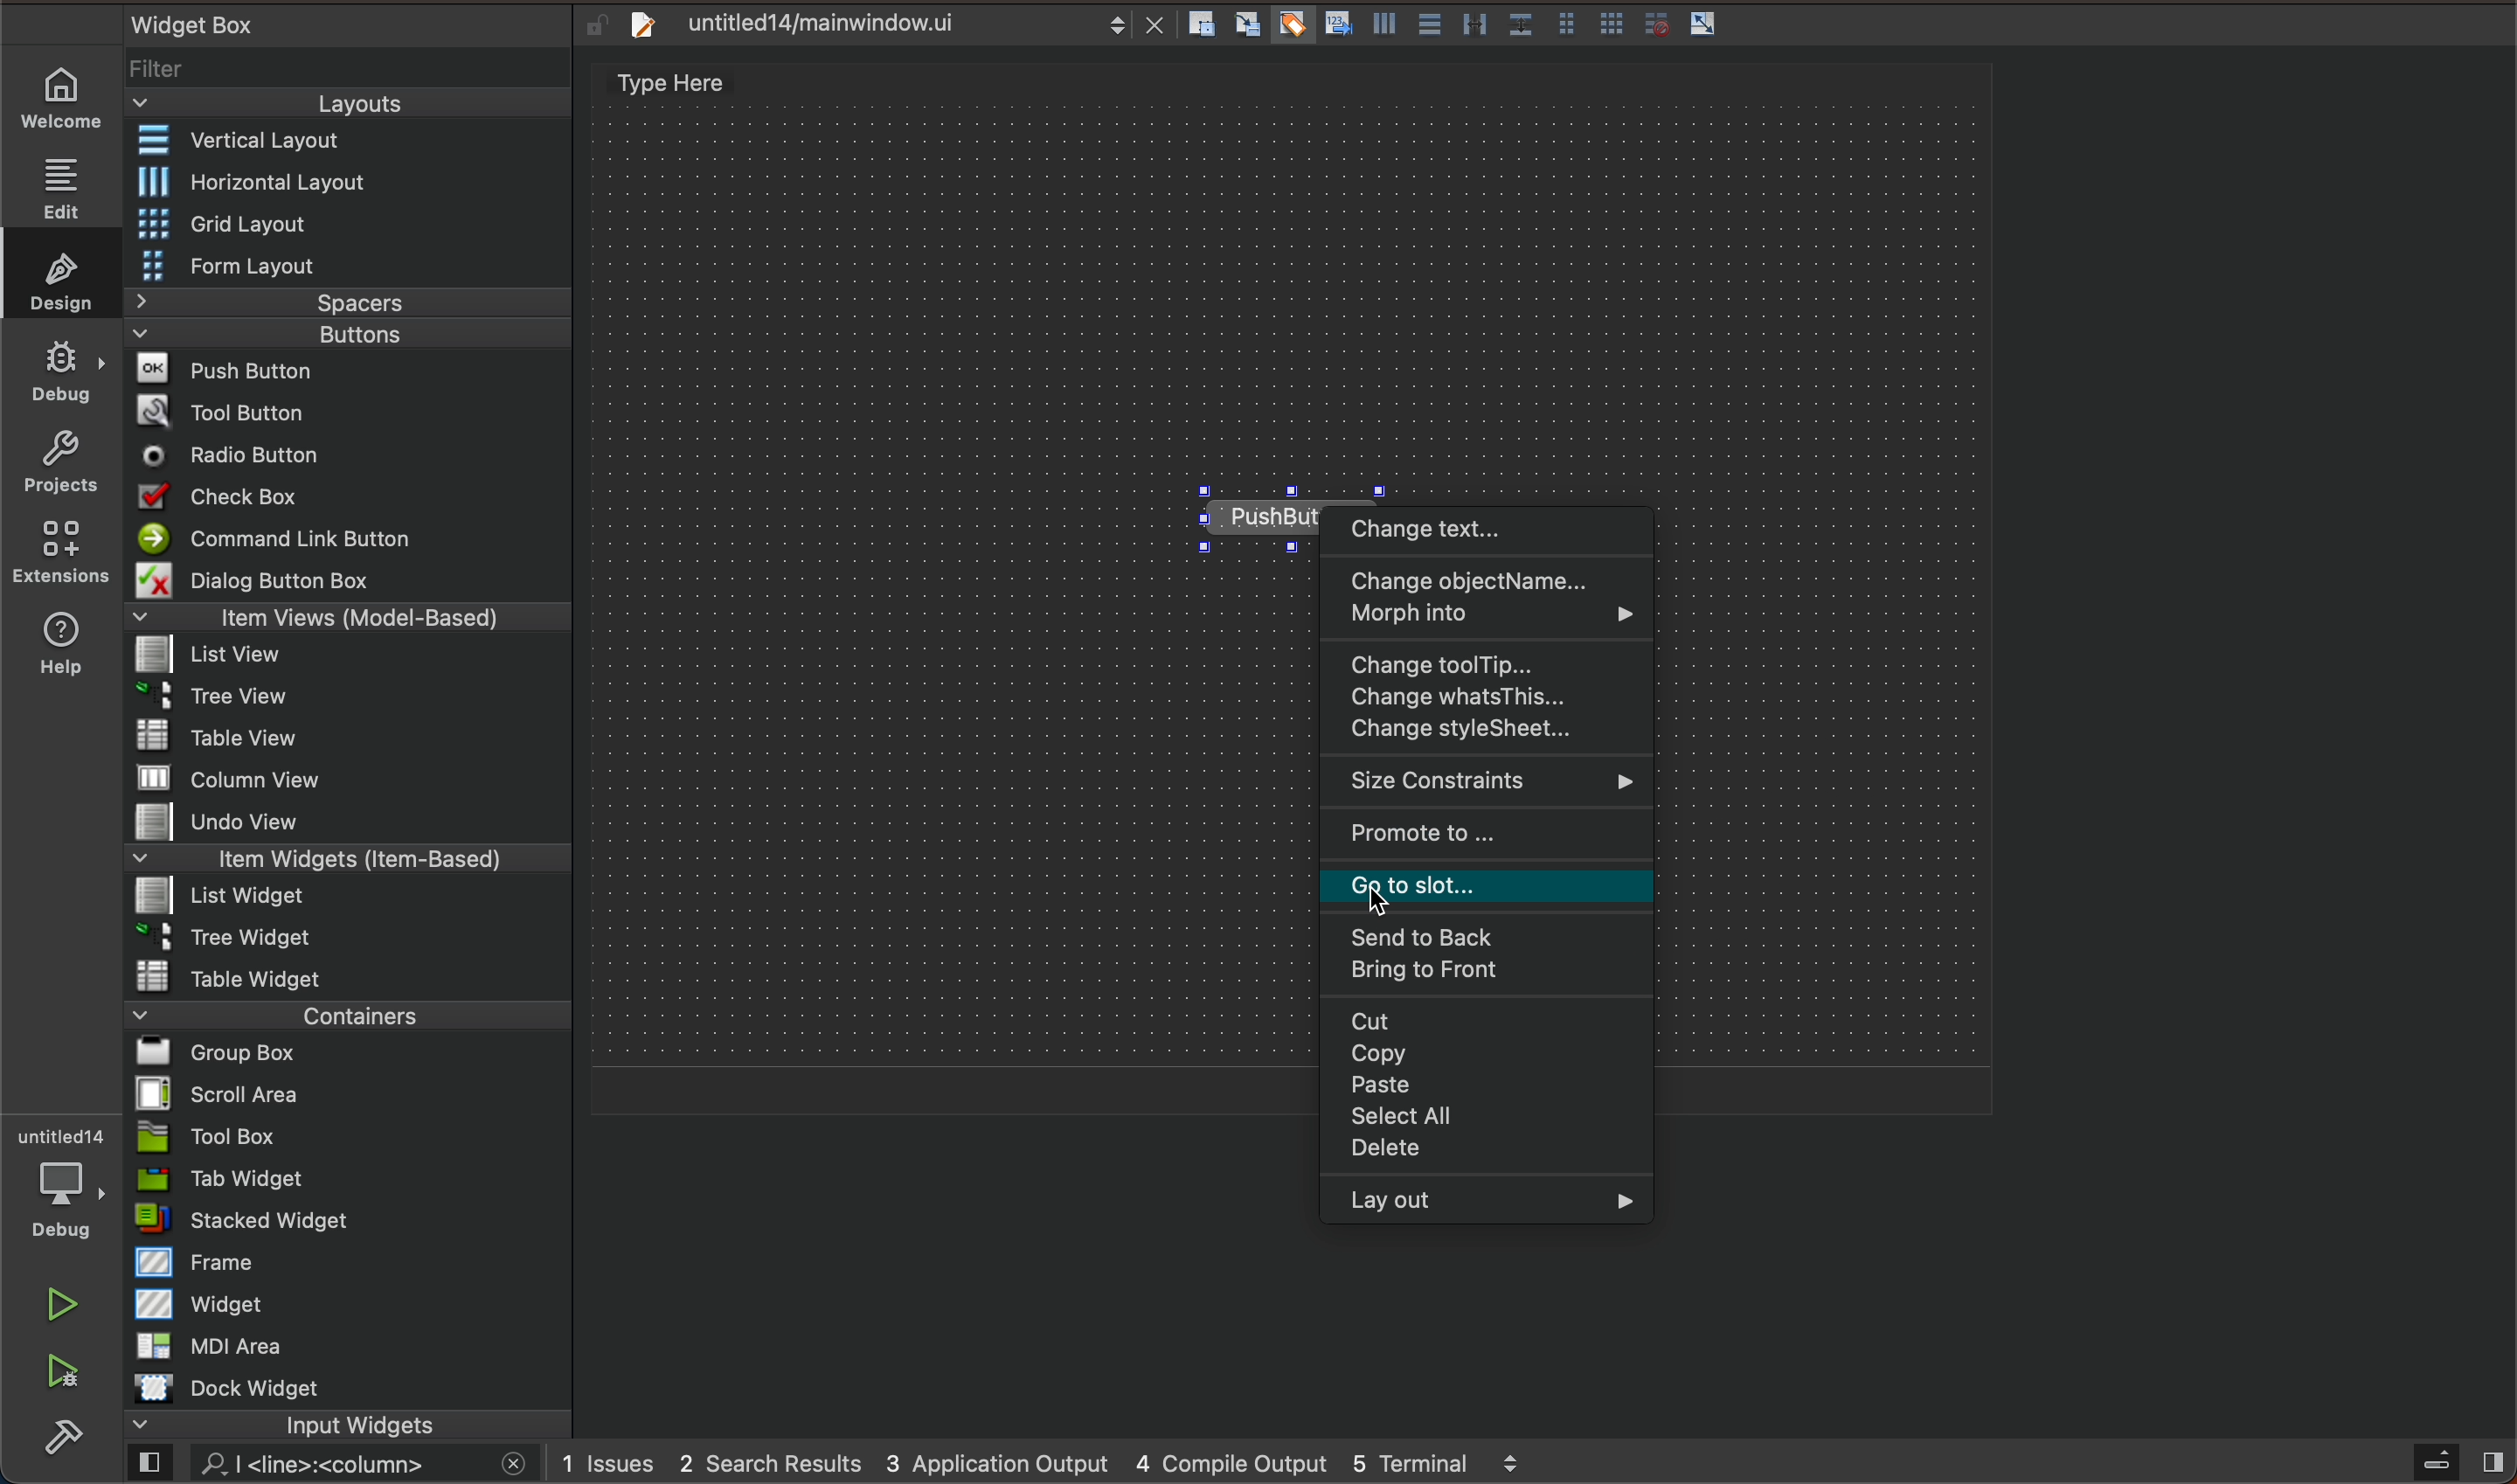 The height and width of the screenshot is (1484, 2517). What do you see at coordinates (1489, 885) in the screenshot?
I see `goto slot` at bounding box center [1489, 885].